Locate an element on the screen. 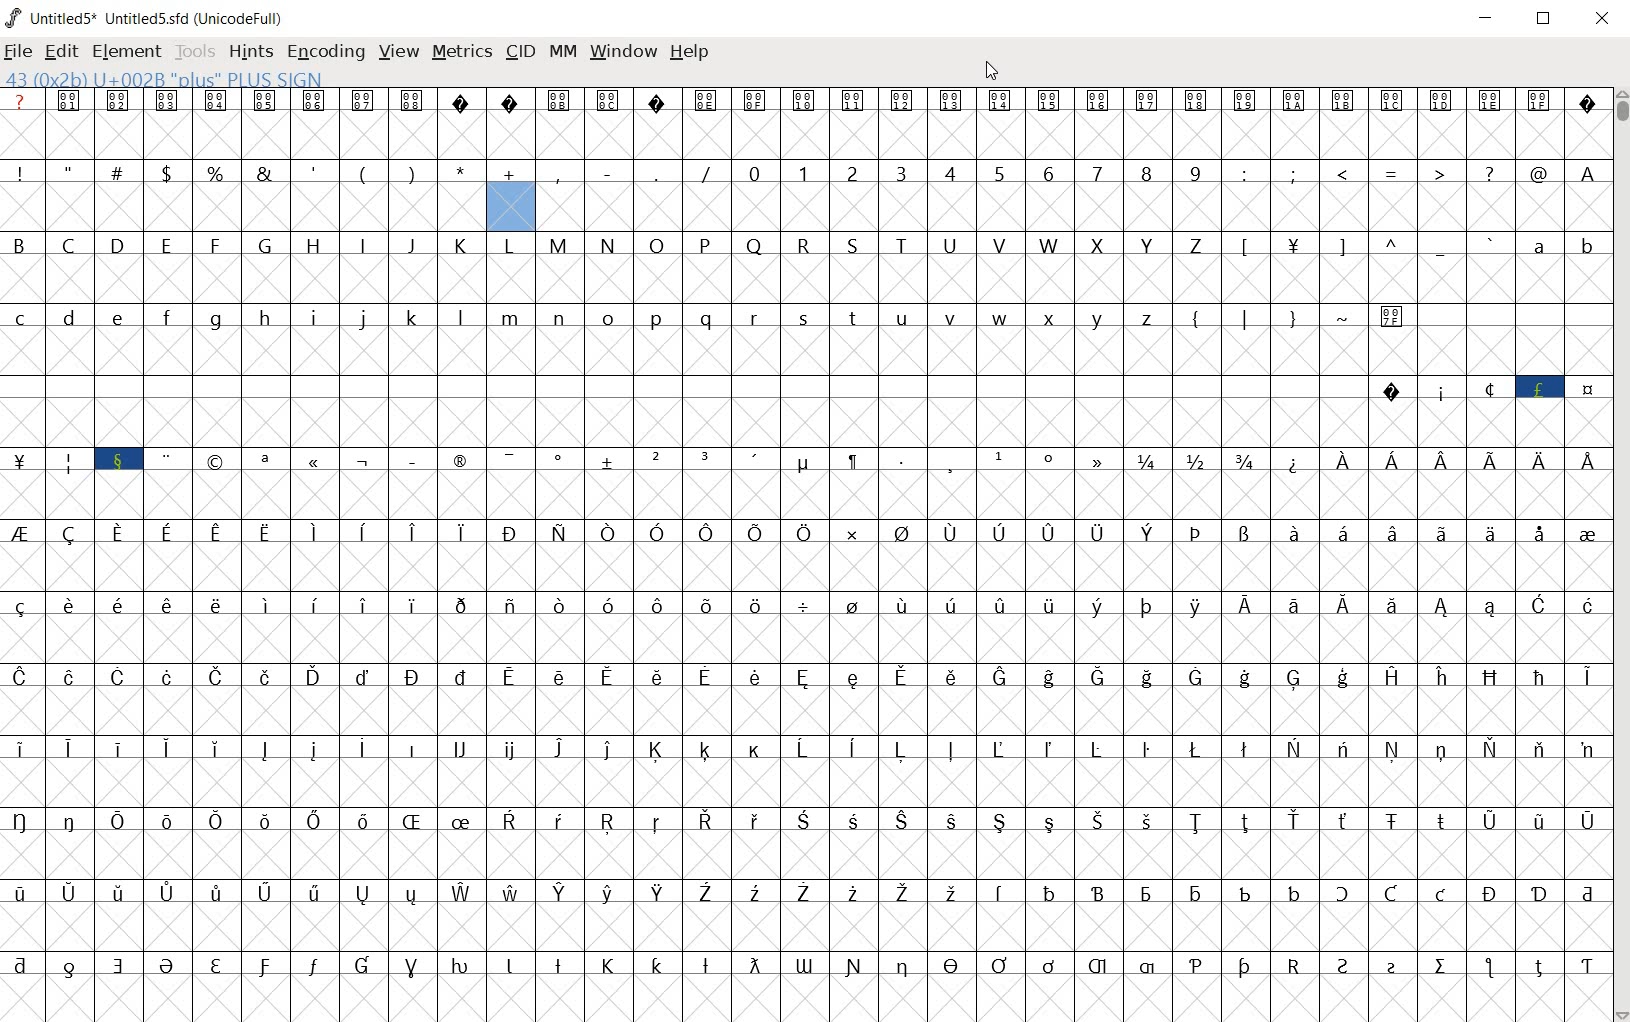  division is located at coordinates (805, 627).